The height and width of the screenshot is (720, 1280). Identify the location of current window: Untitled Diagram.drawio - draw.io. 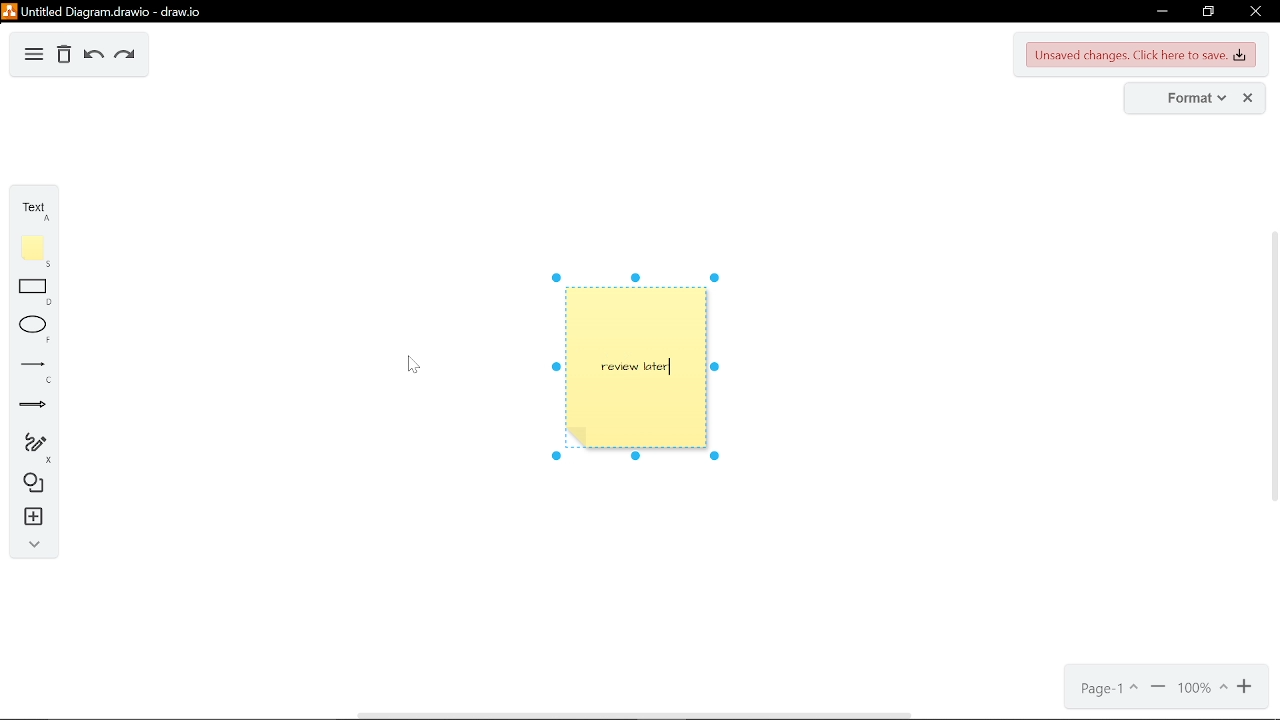
(111, 11).